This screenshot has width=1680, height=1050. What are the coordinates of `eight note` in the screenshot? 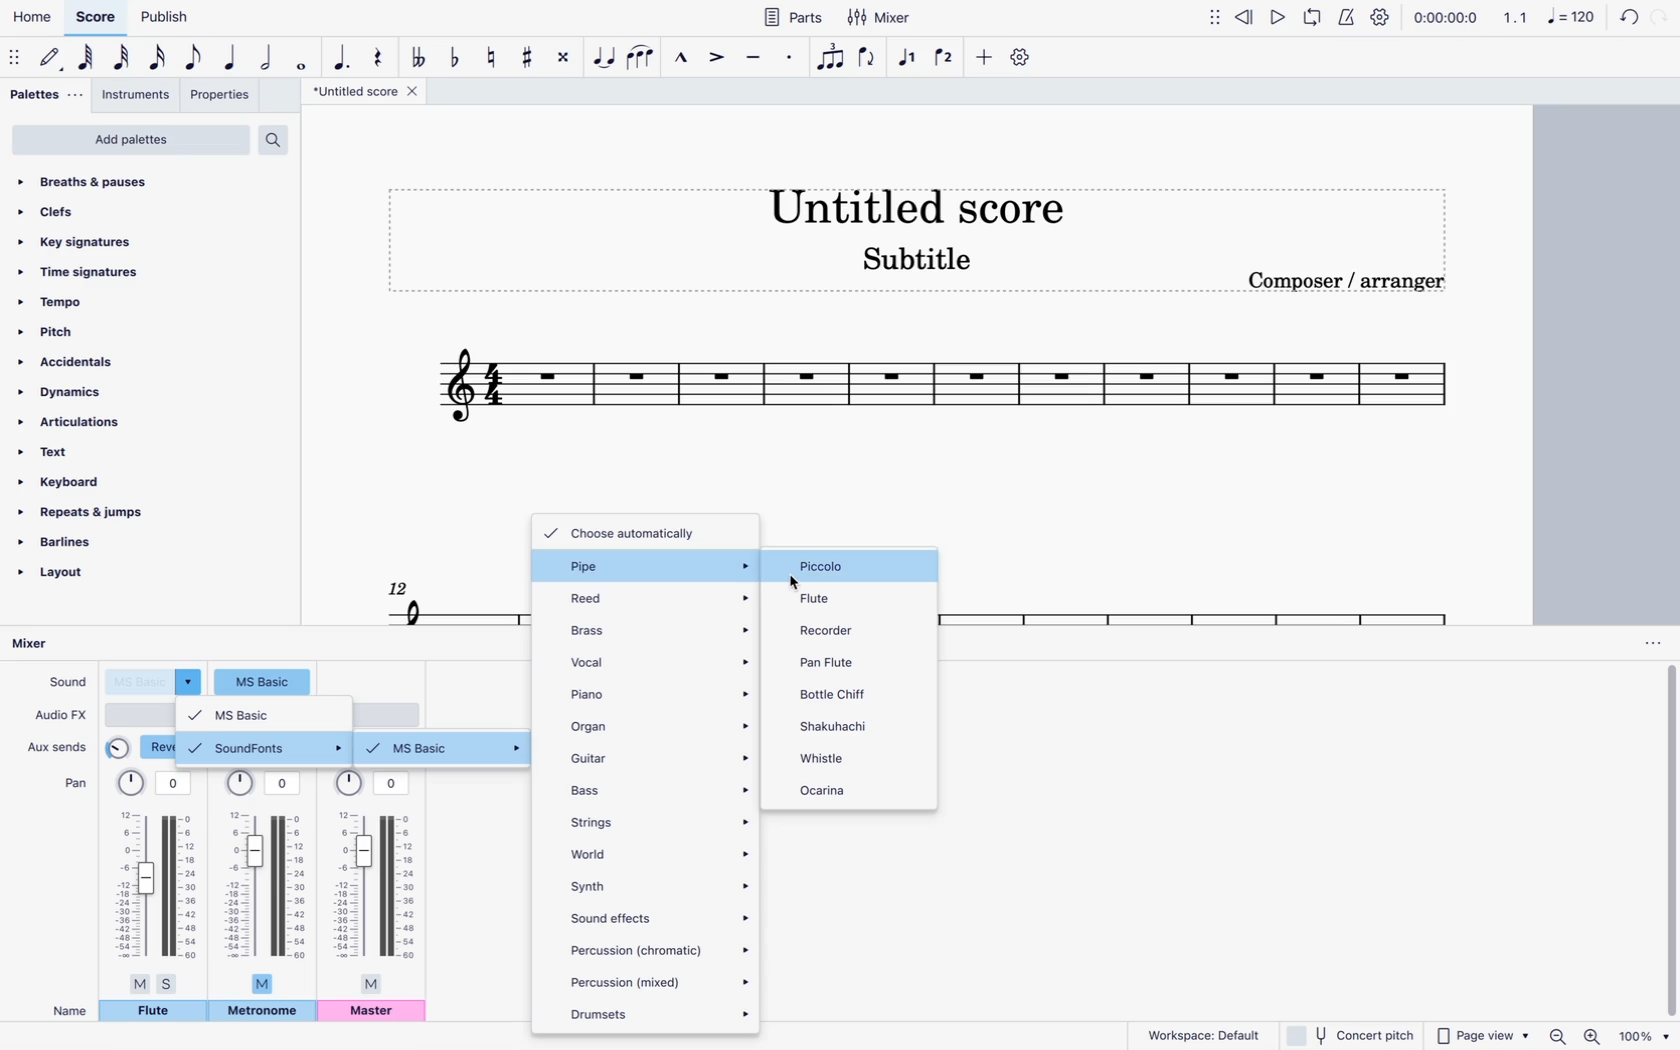 It's located at (195, 60).